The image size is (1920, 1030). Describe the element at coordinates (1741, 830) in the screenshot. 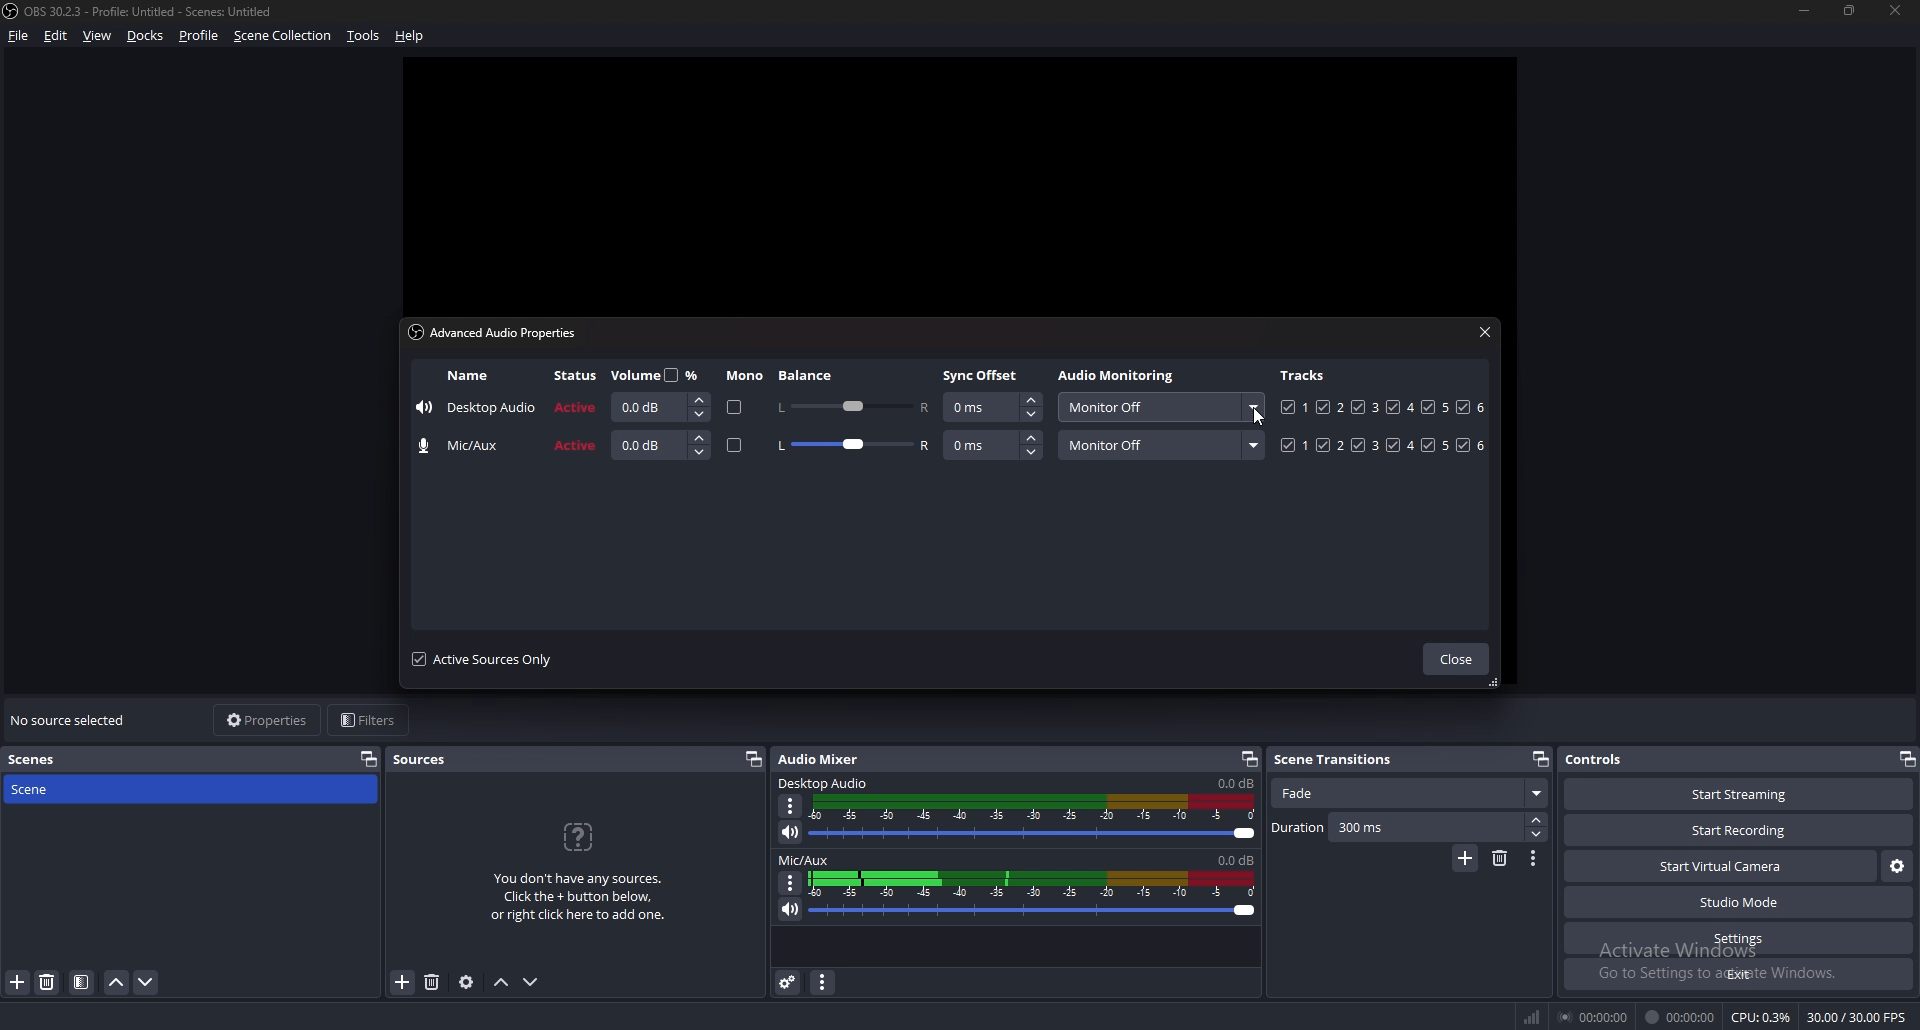

I see `start recording` at that location.